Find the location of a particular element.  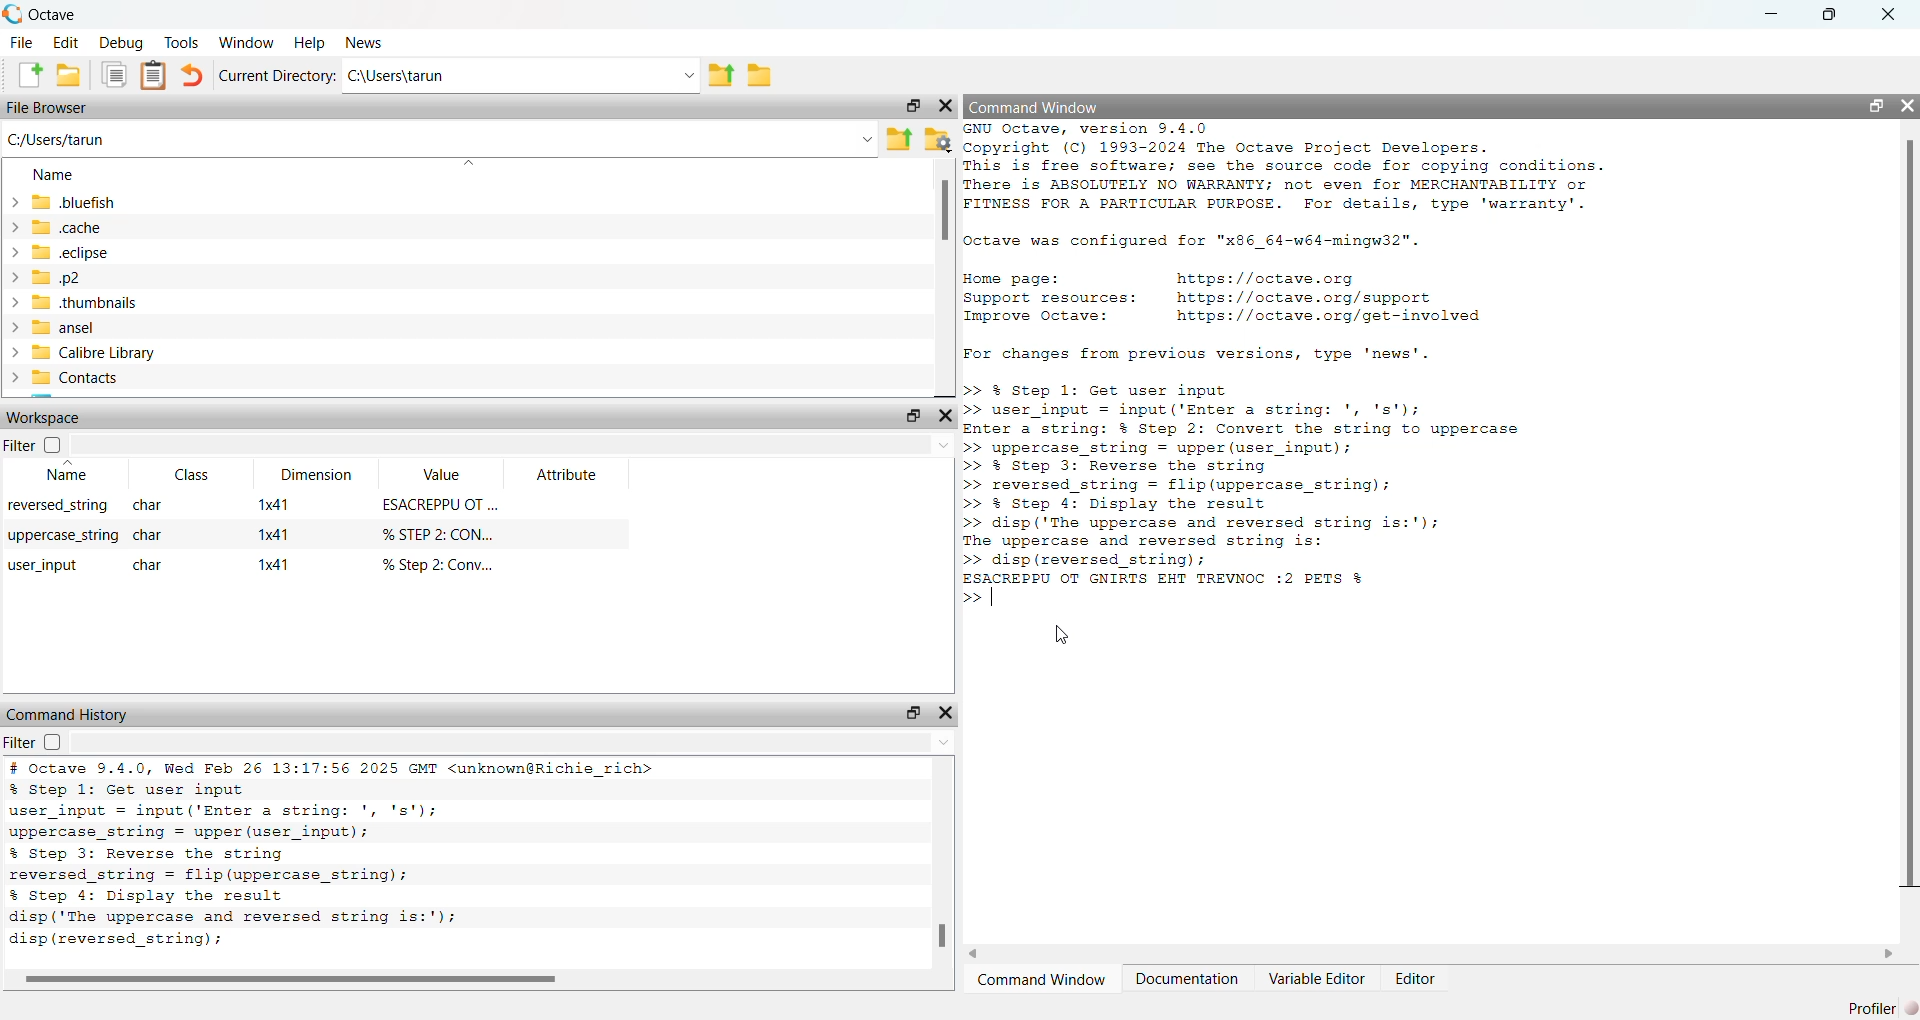

minimize is located at coordinates (1774, 15).